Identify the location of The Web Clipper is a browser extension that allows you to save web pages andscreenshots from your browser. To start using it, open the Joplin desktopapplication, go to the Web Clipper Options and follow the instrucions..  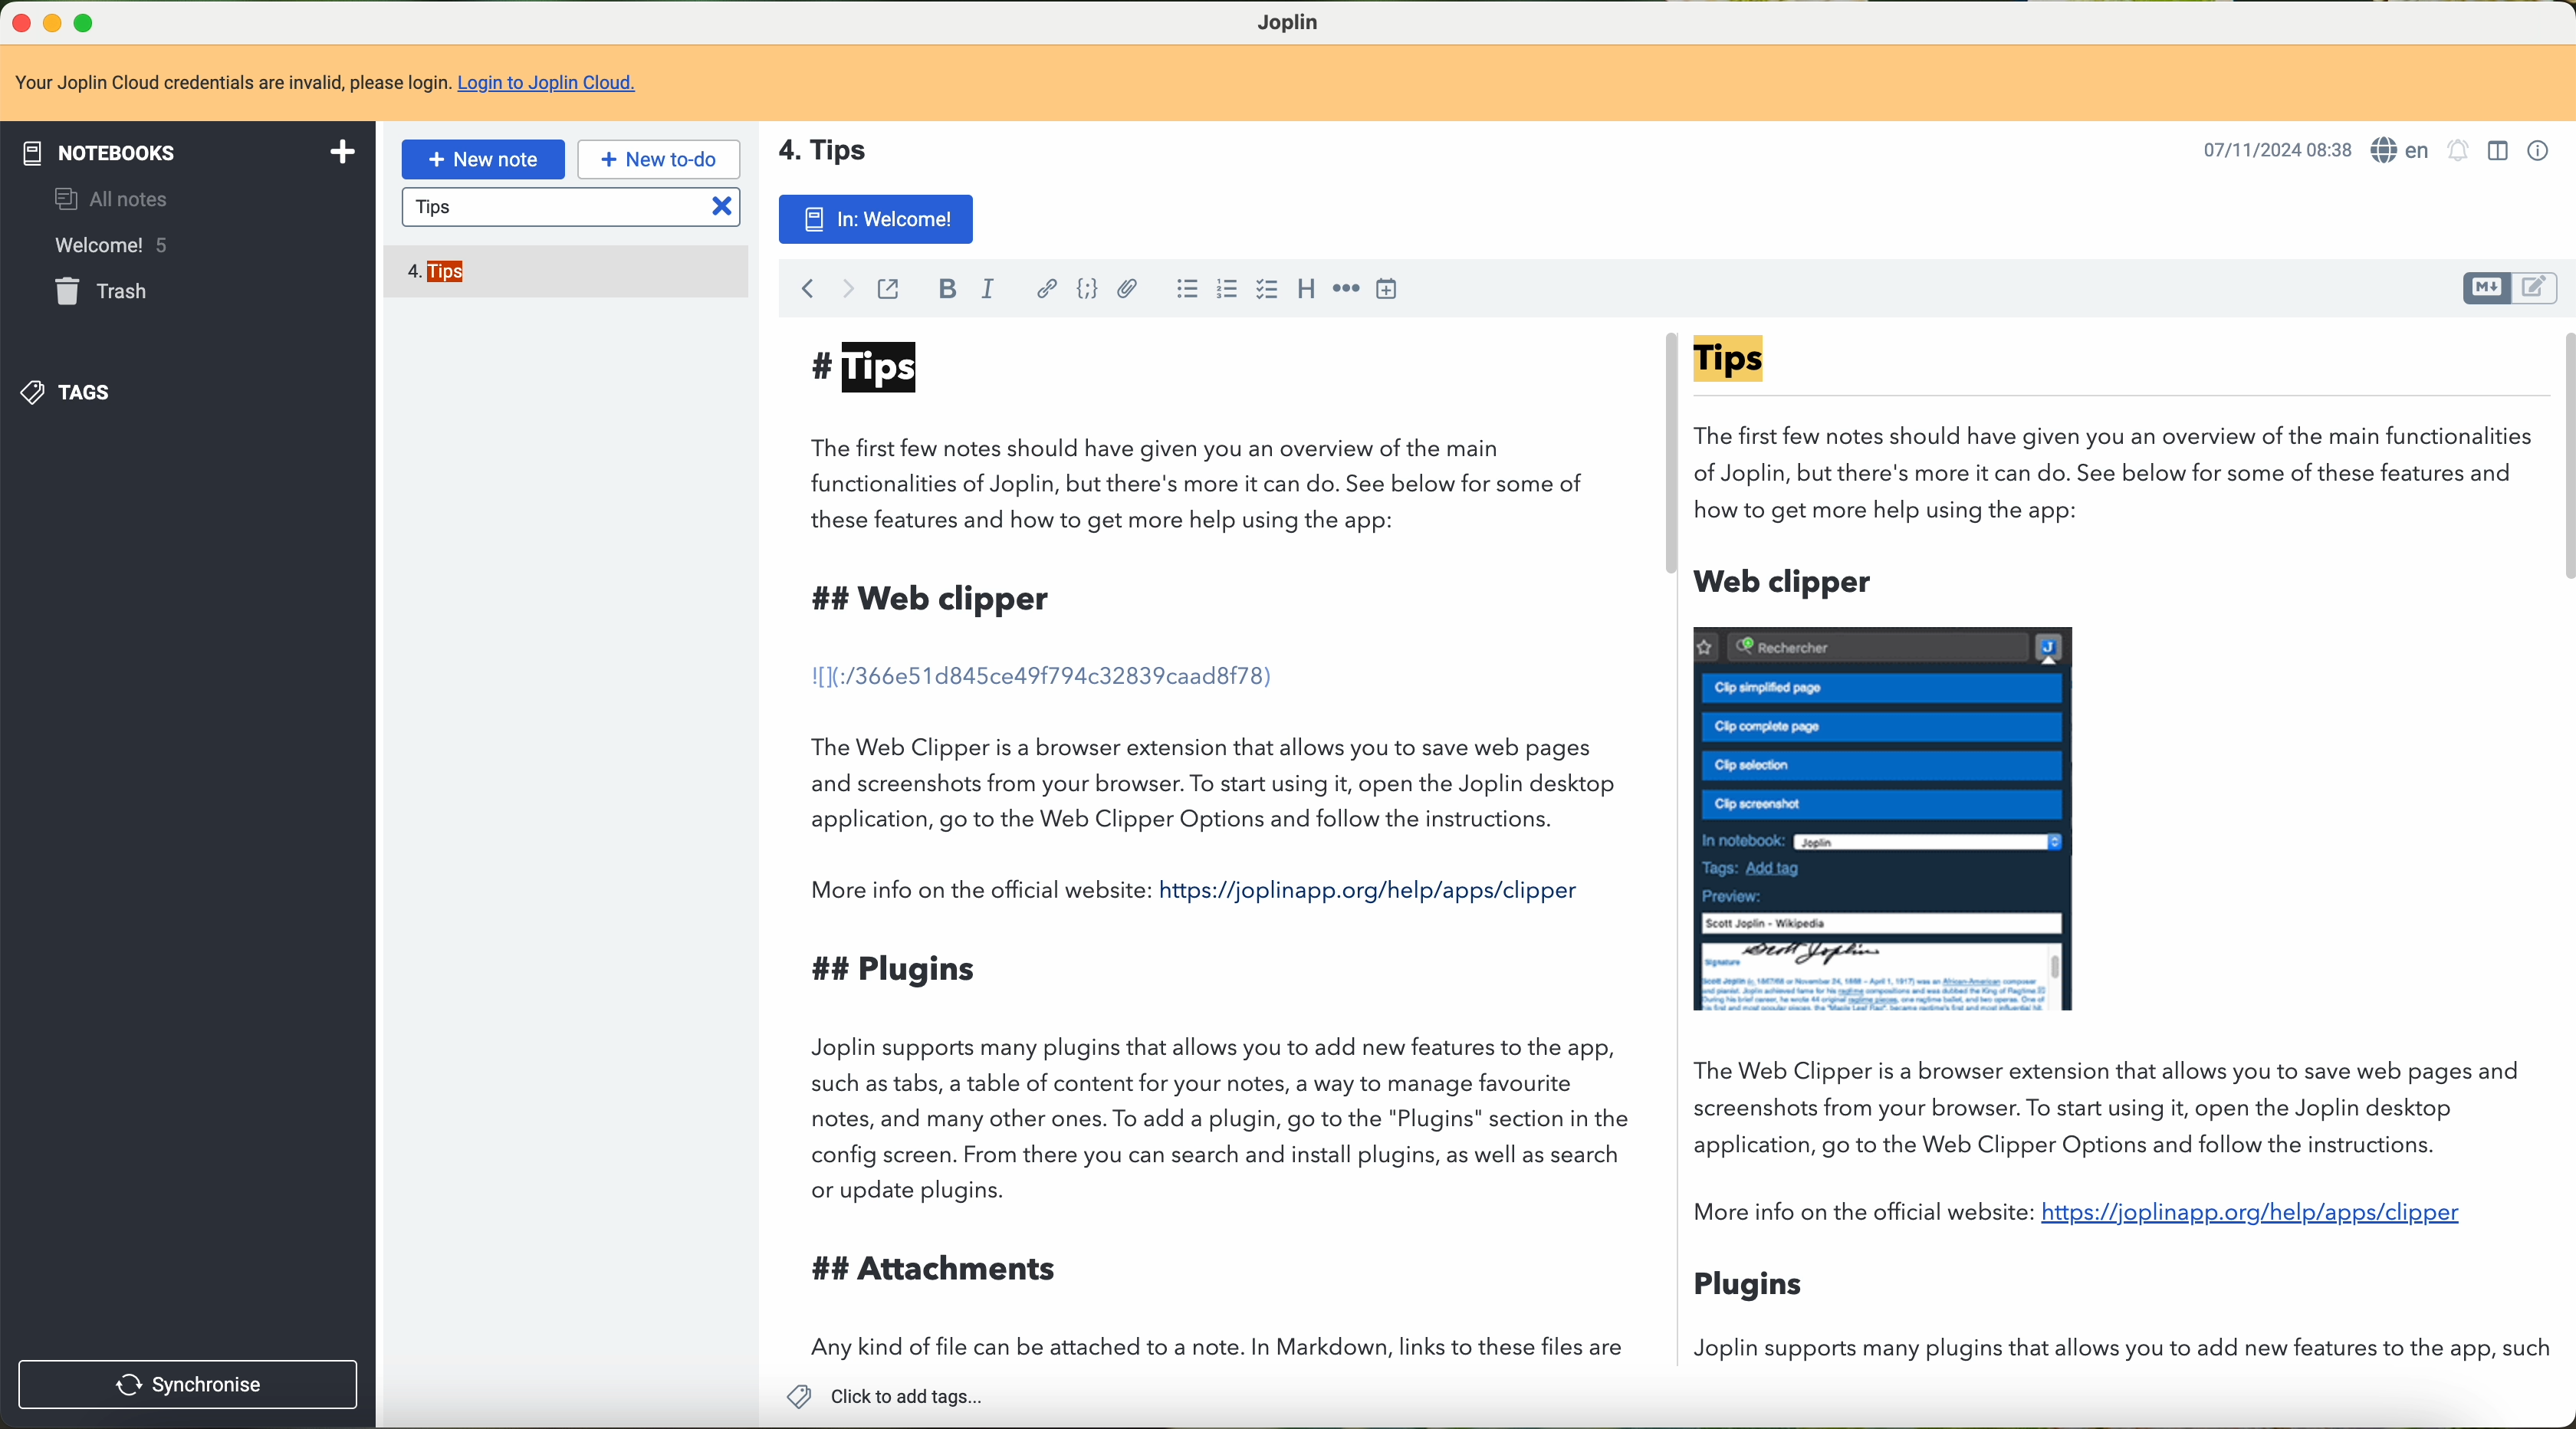
(2091, 1104).